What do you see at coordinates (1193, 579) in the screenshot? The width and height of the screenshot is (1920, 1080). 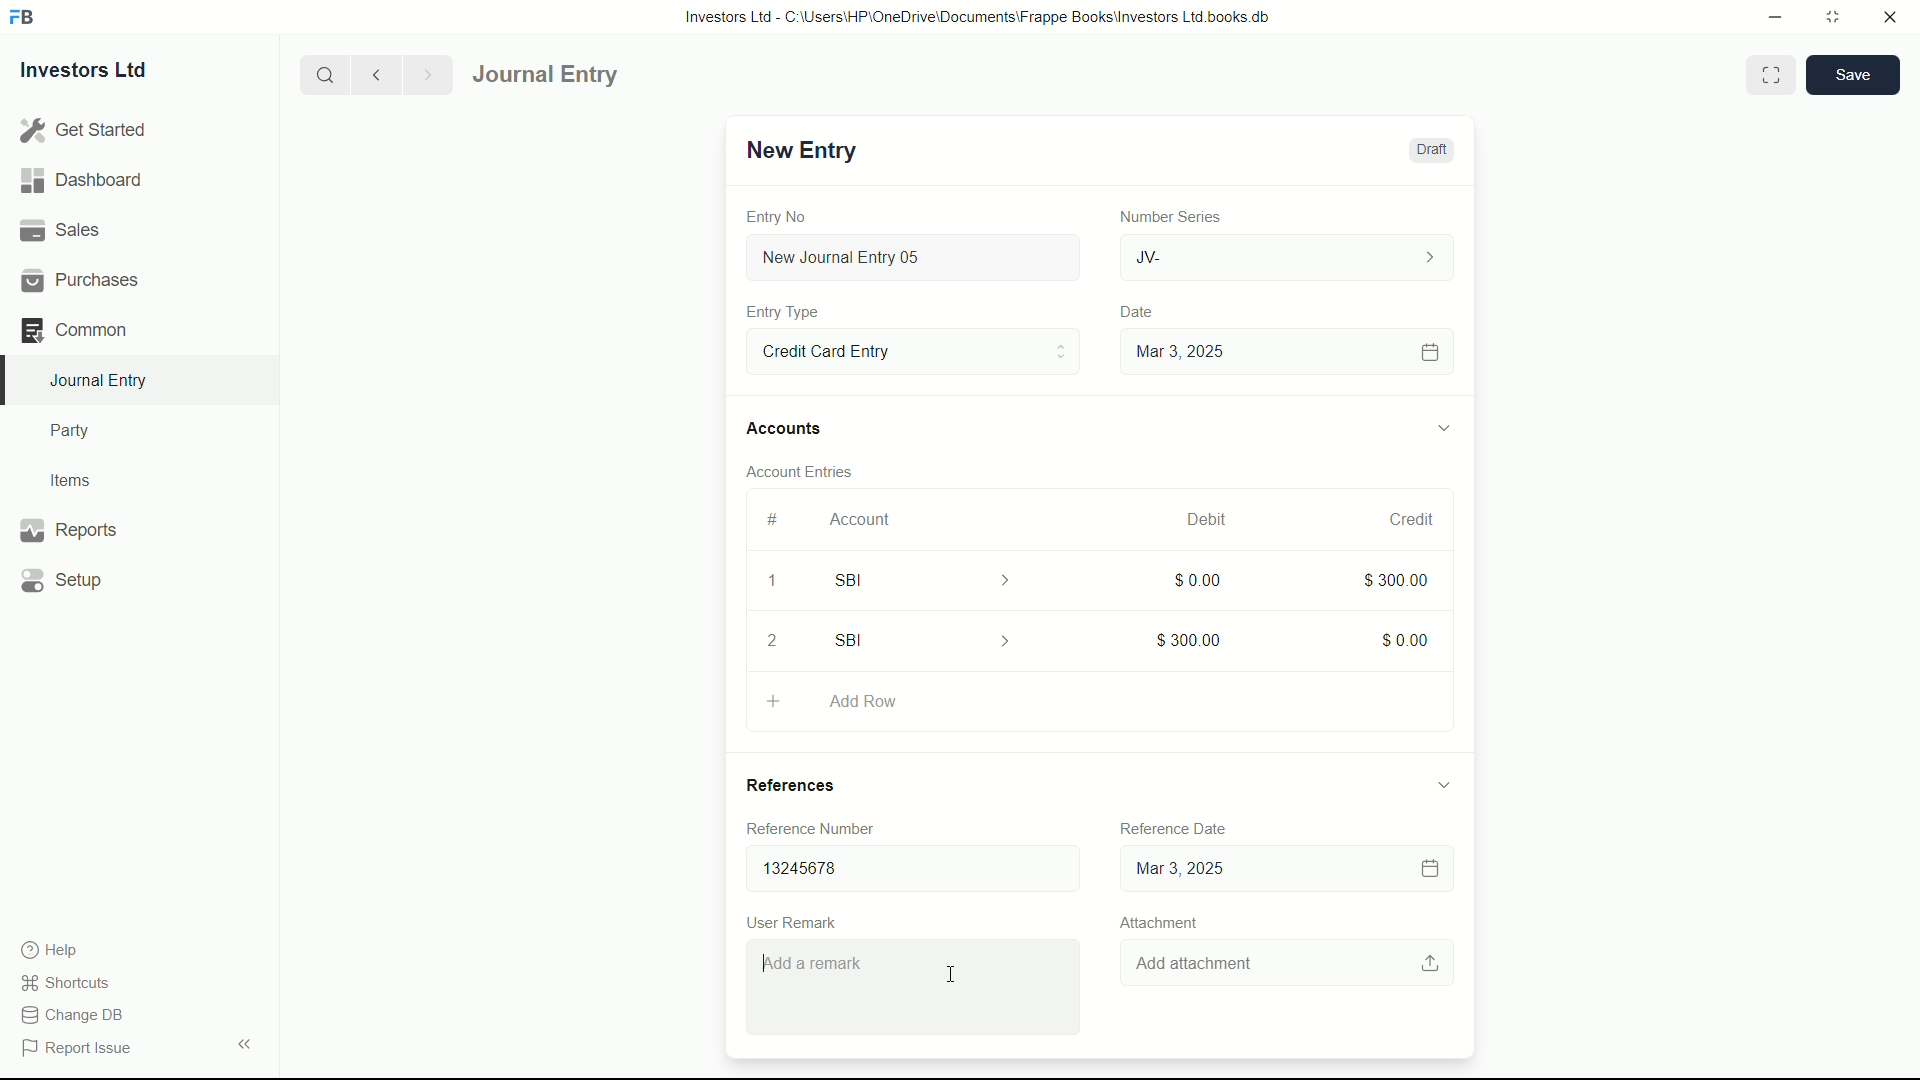 I see `$0.00` at bounding box center [1193, 579].